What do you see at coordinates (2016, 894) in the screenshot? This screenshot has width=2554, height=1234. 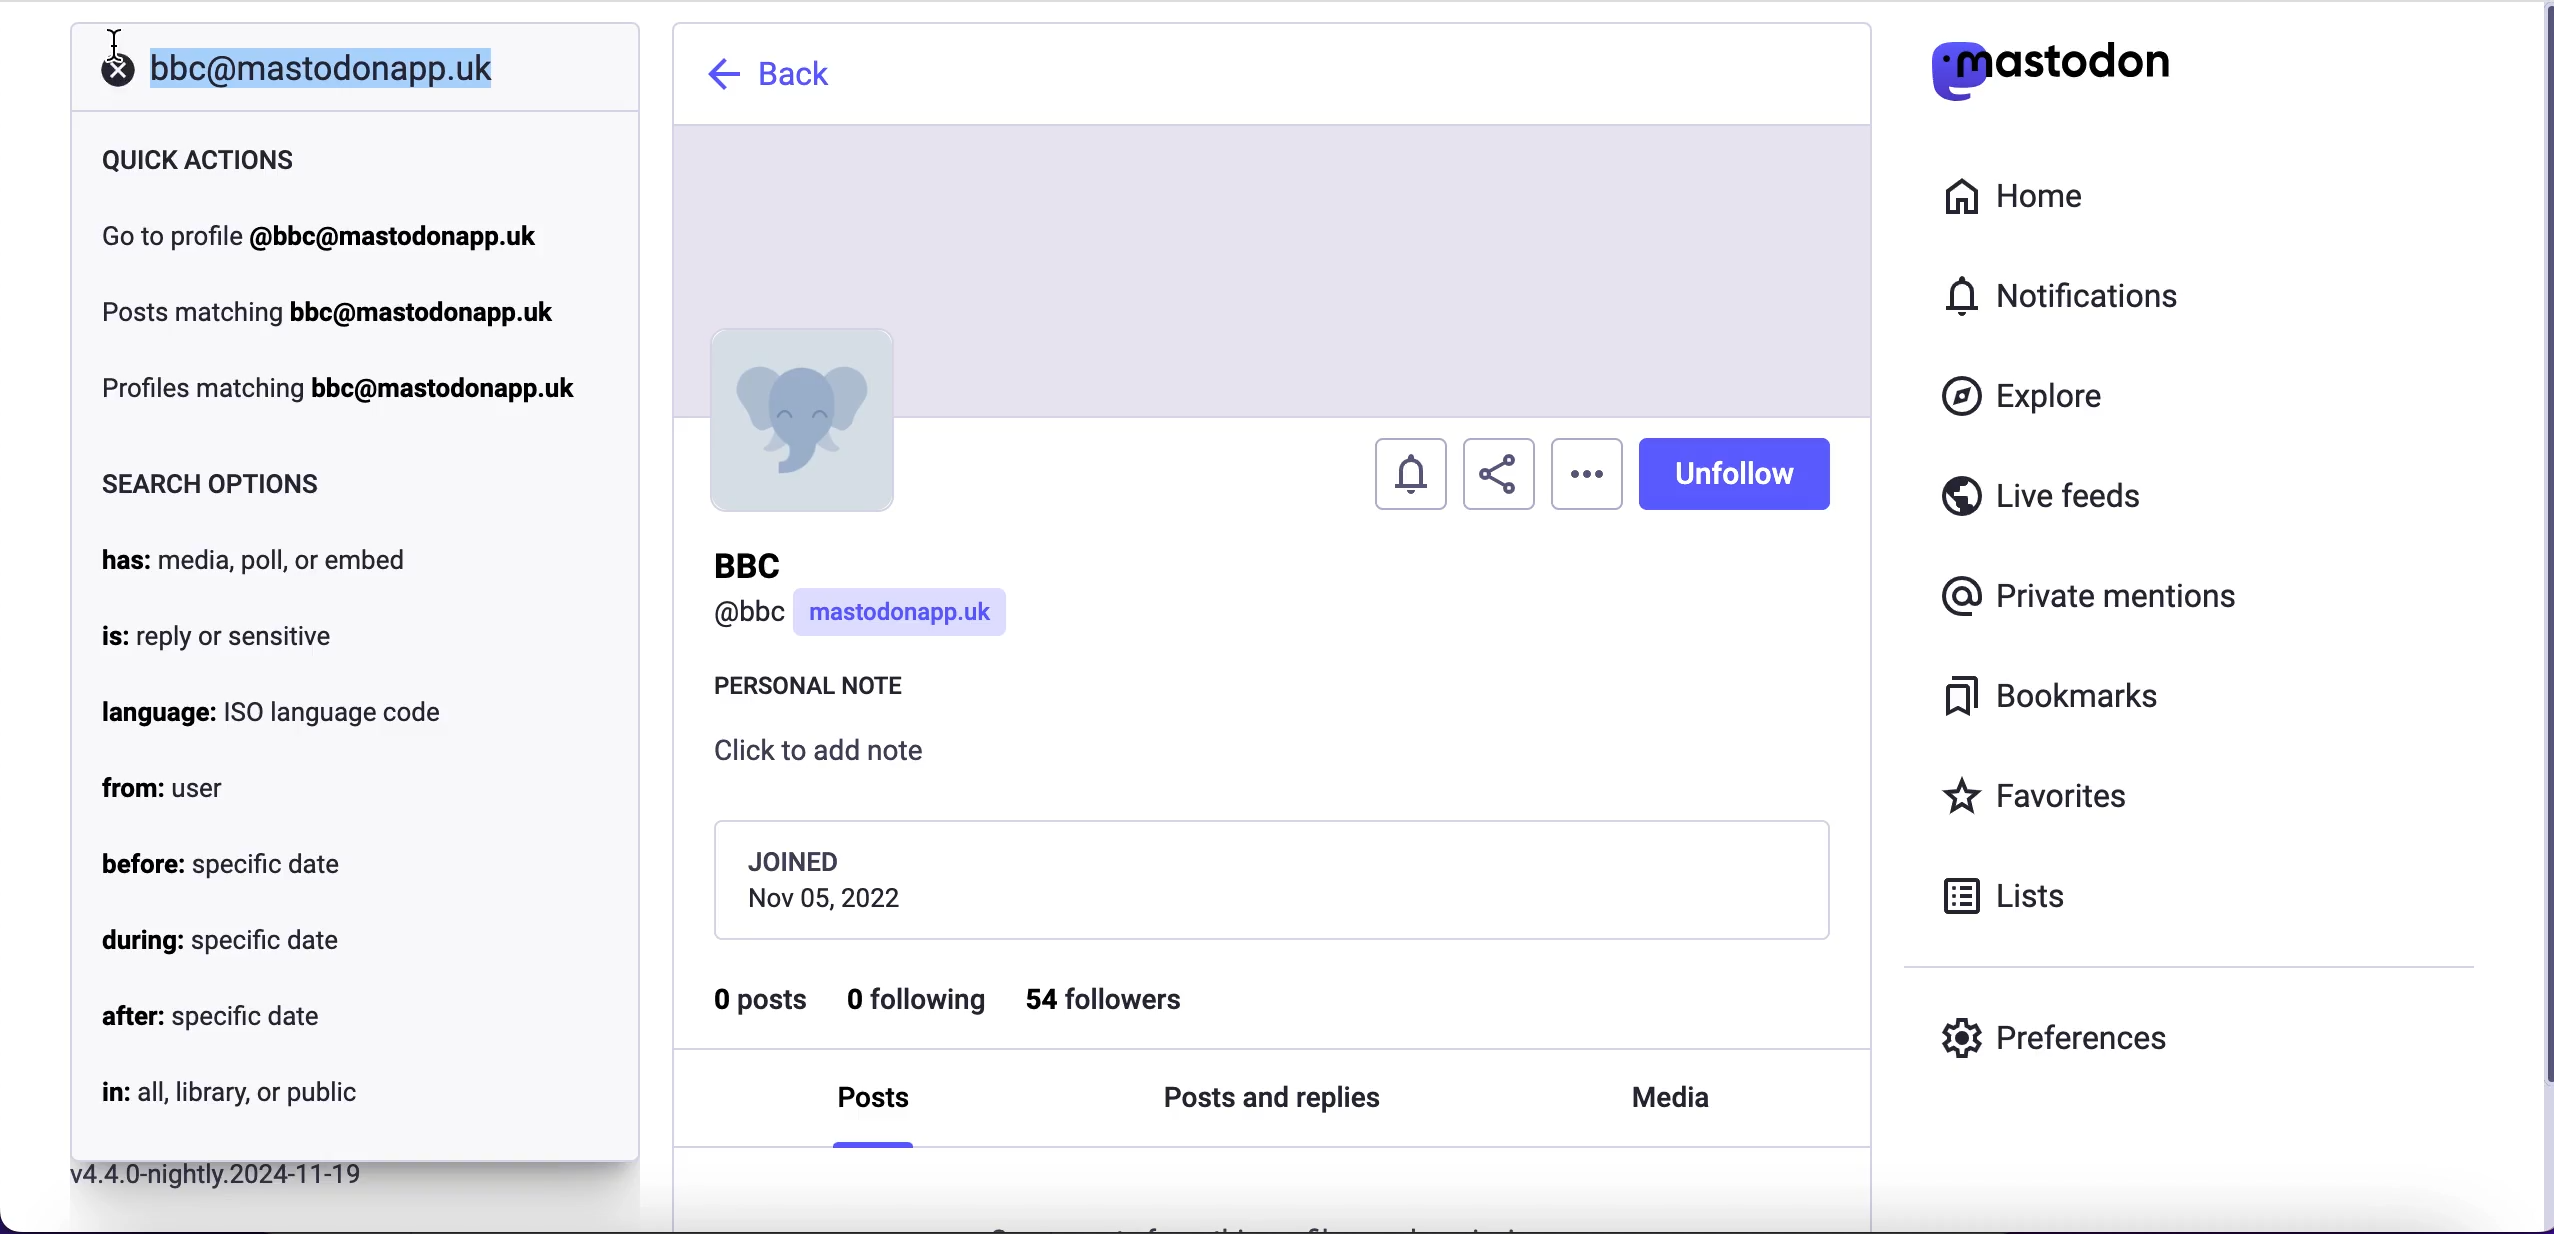 I see `lists` at bounding box center [2016, 894].